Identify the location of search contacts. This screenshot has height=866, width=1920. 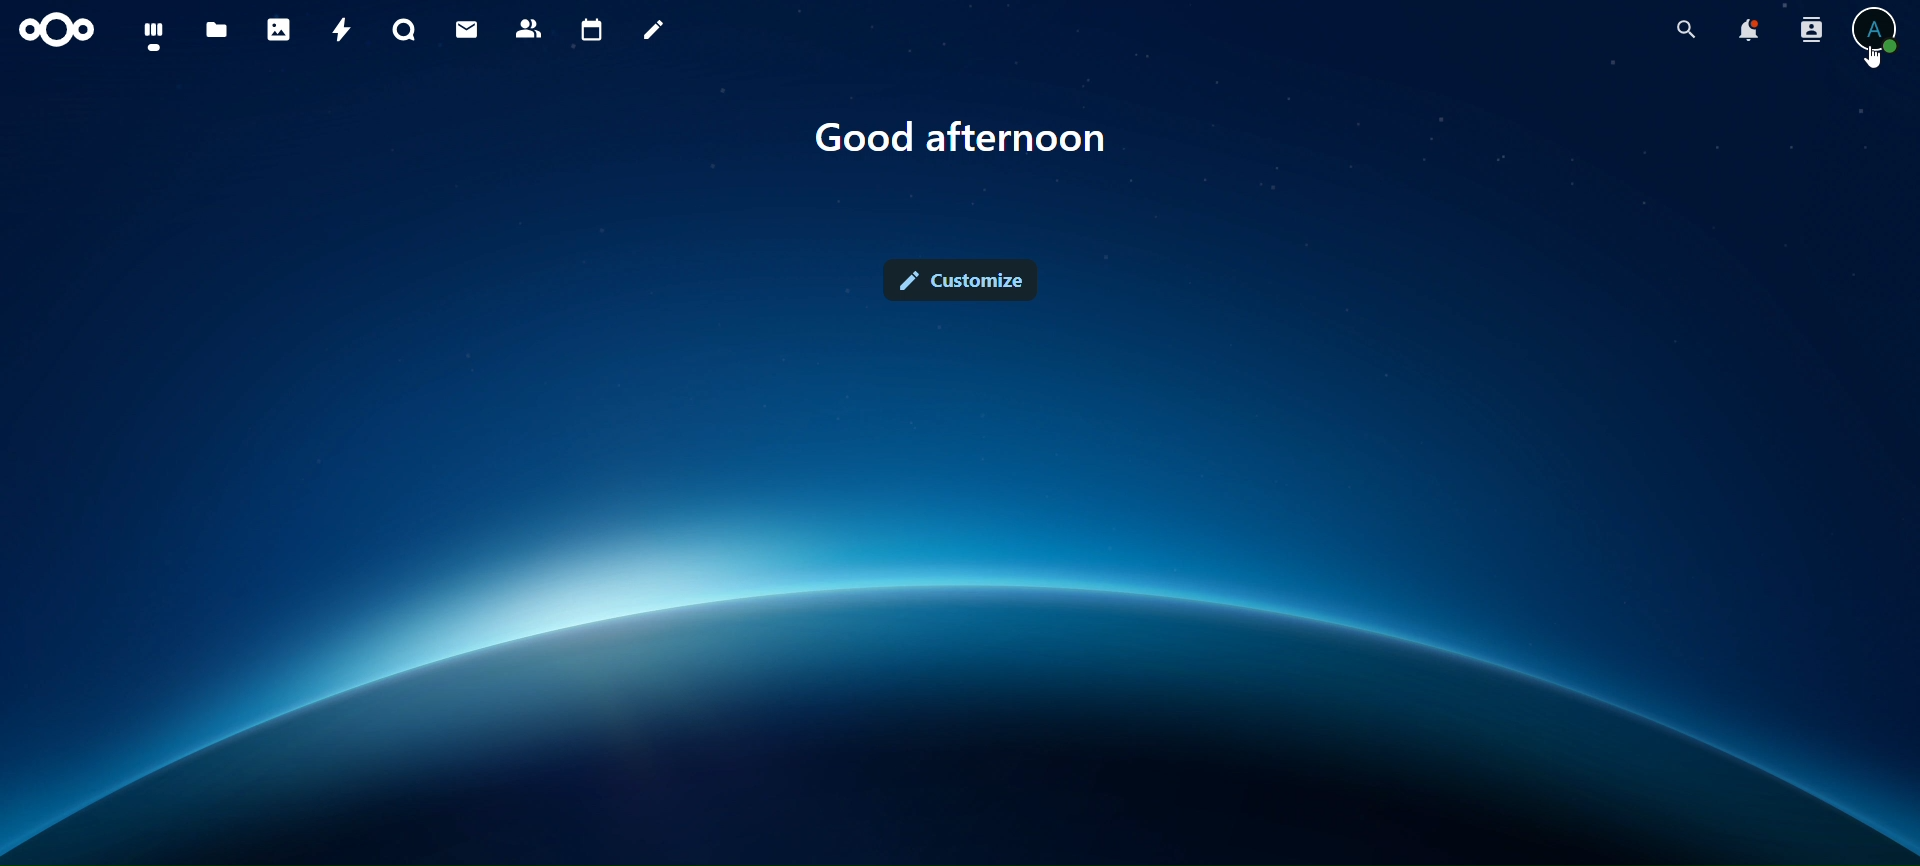
(1810, 31).